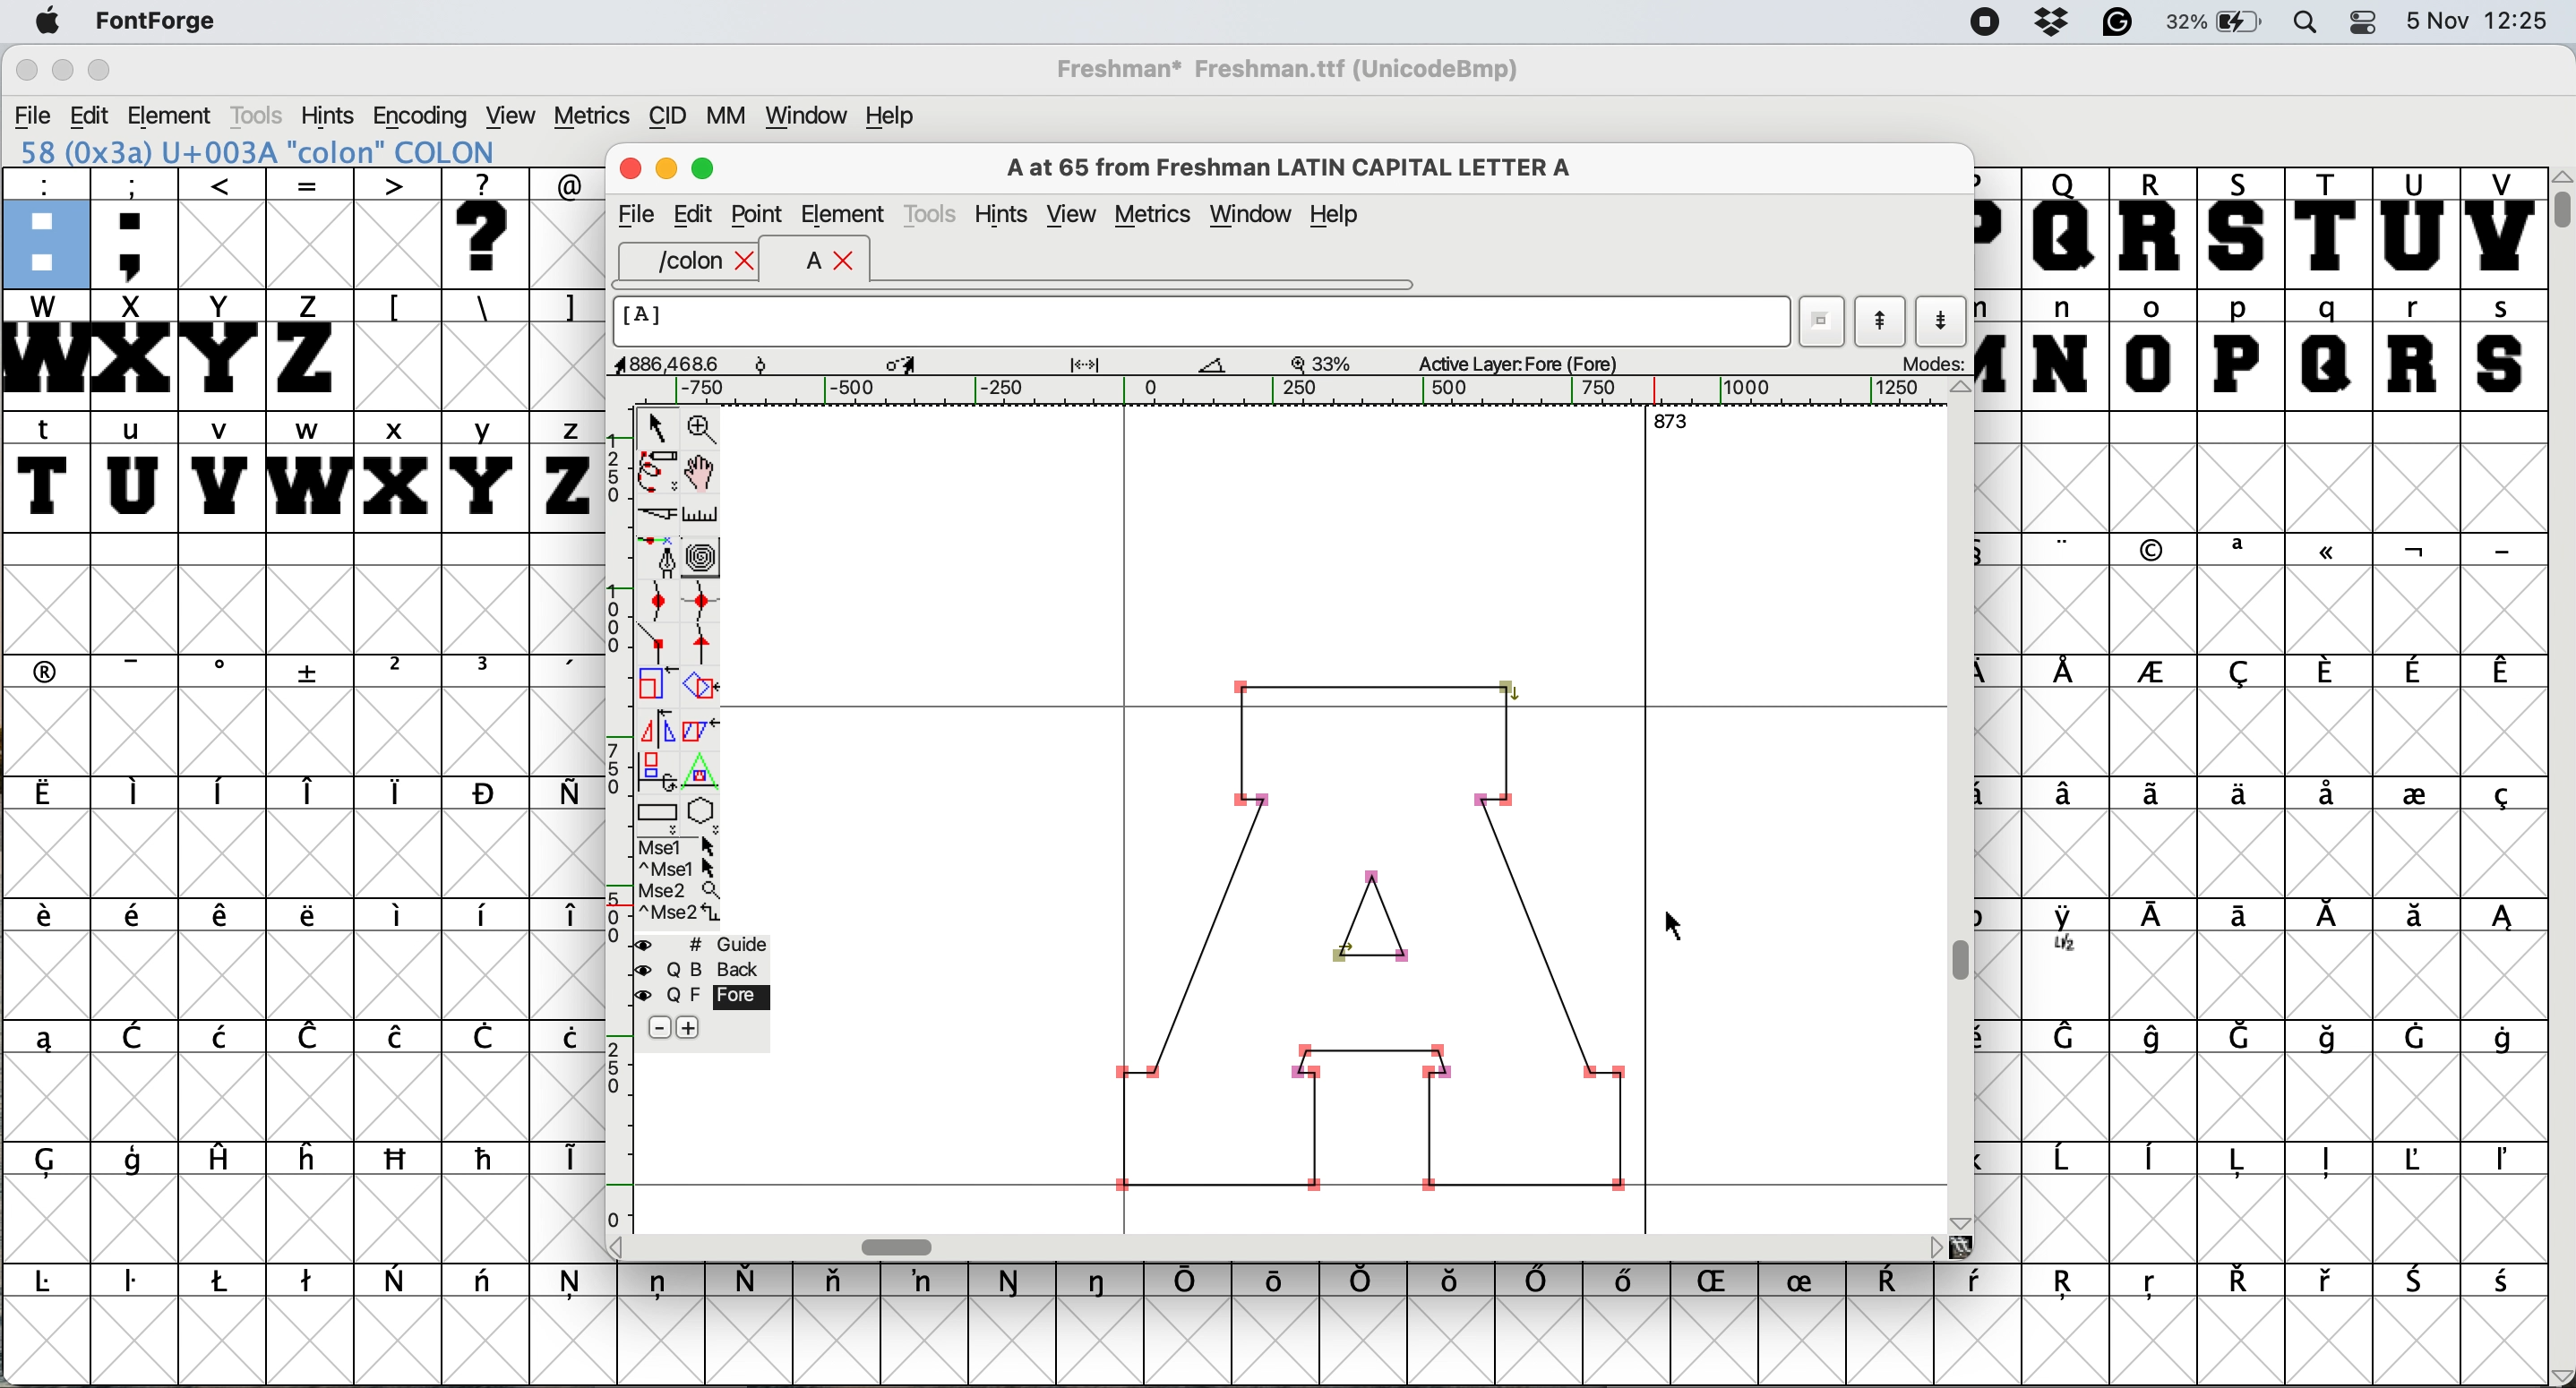  I want to click on symbol, so click(1897, 1282).